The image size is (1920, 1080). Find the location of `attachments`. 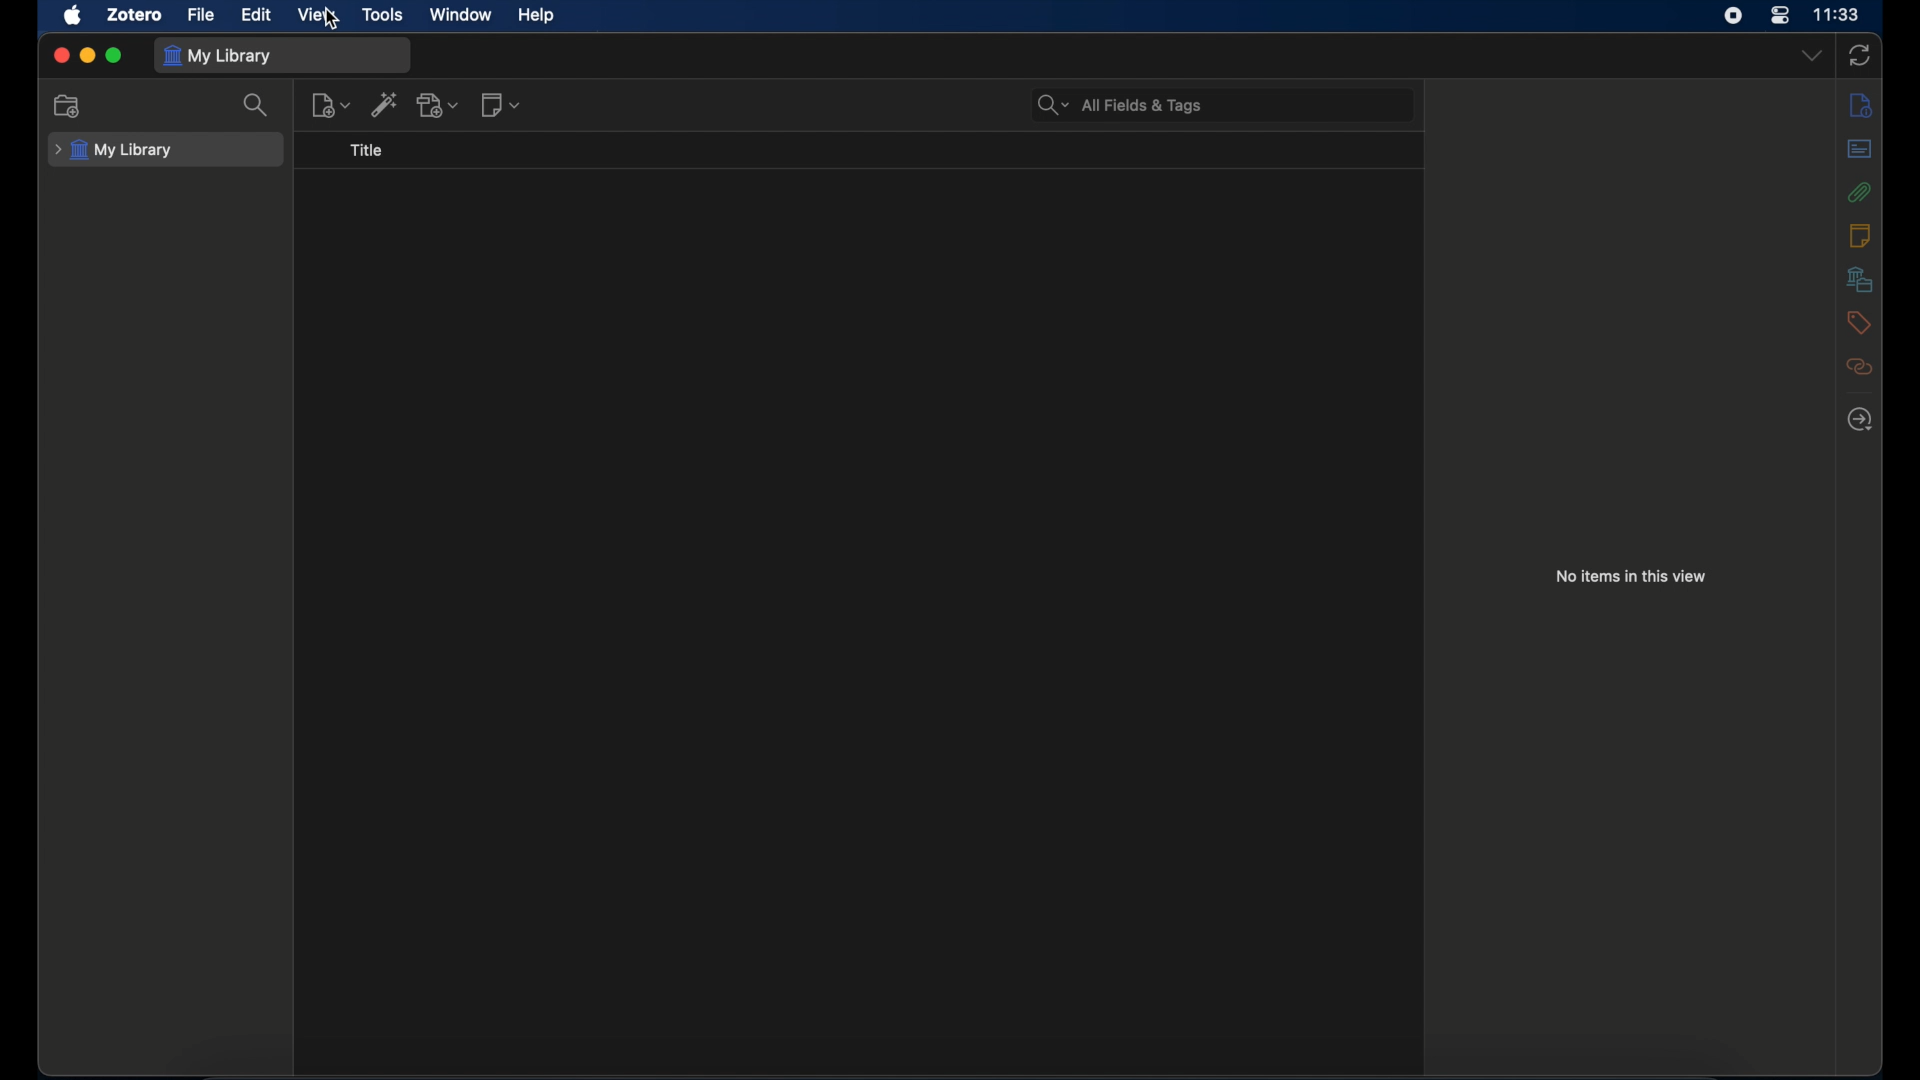

attachments is located at coordinates (1860, 192).